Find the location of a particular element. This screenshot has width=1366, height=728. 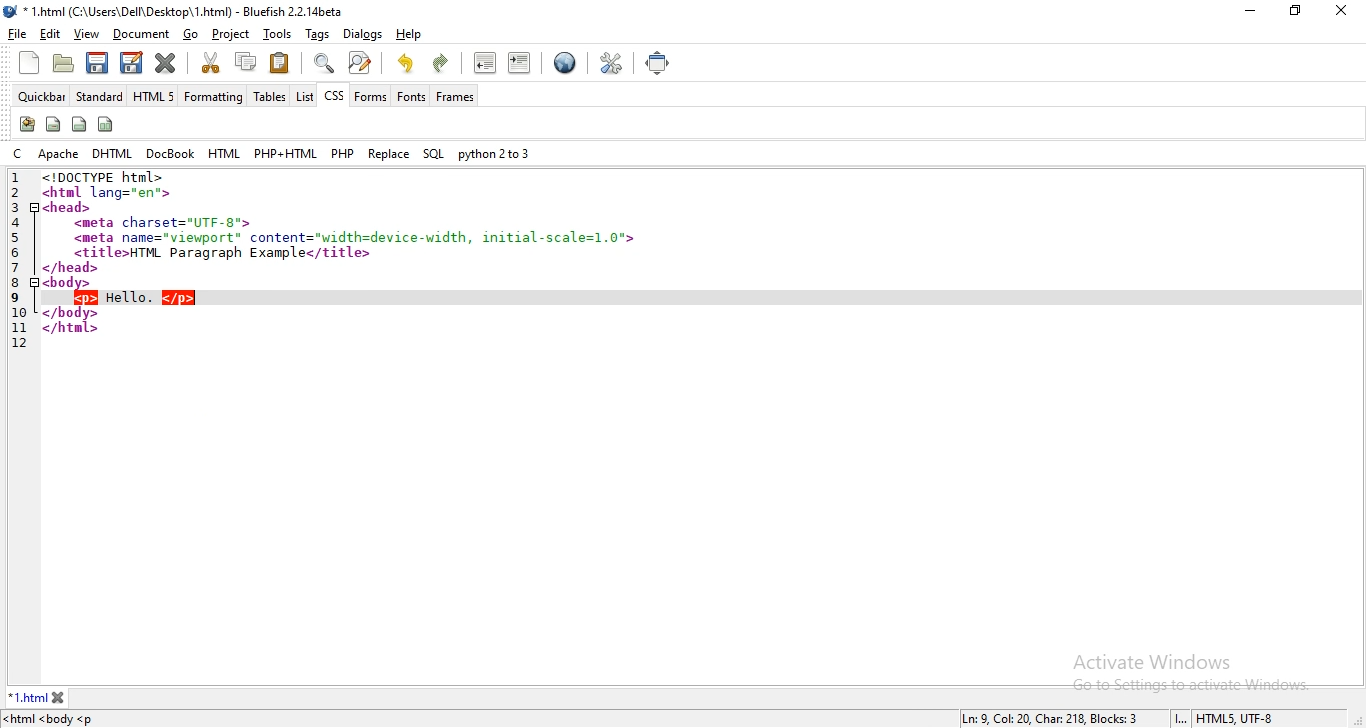

</body> is located at coordinates (71, 313).